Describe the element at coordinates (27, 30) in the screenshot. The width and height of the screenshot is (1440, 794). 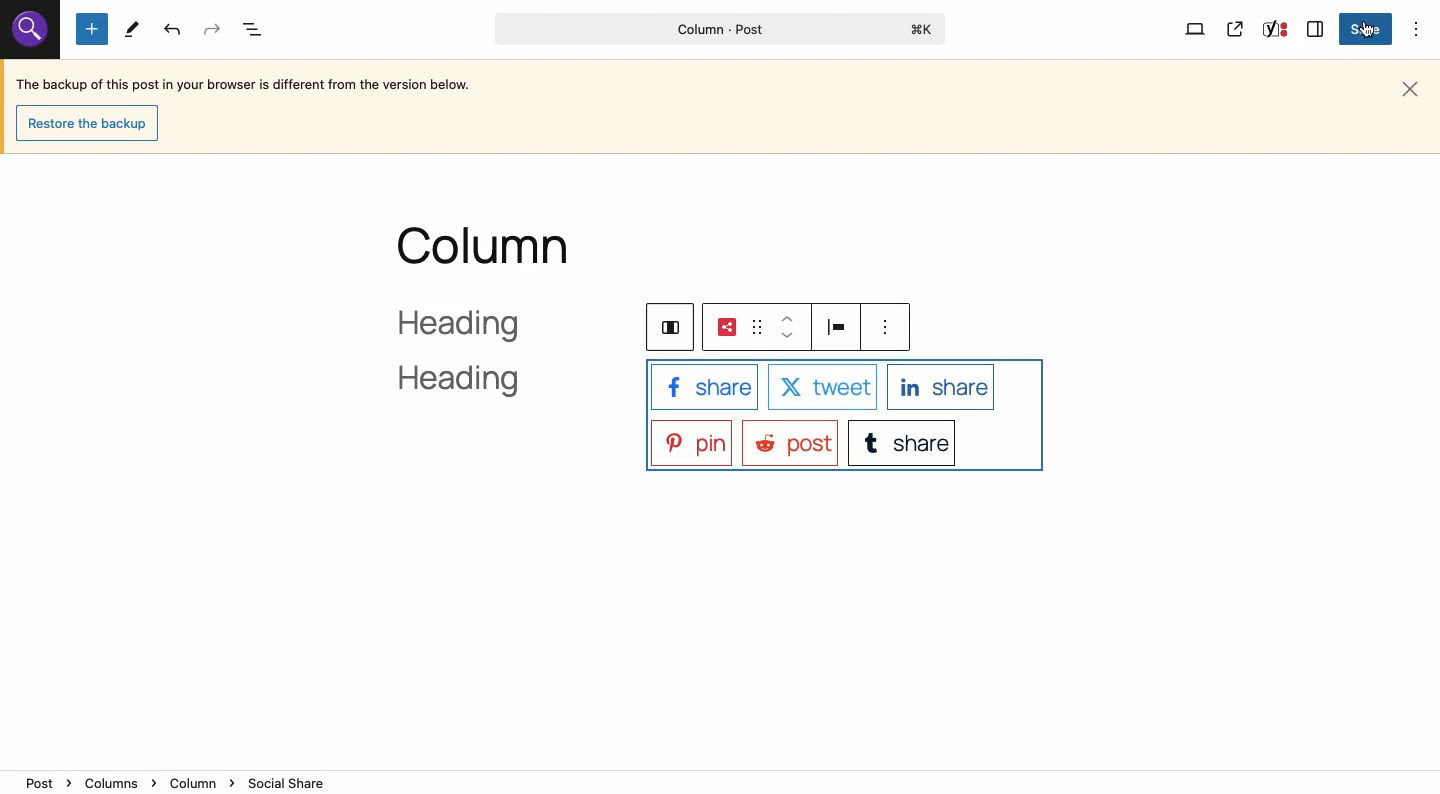
I see `` at that location.